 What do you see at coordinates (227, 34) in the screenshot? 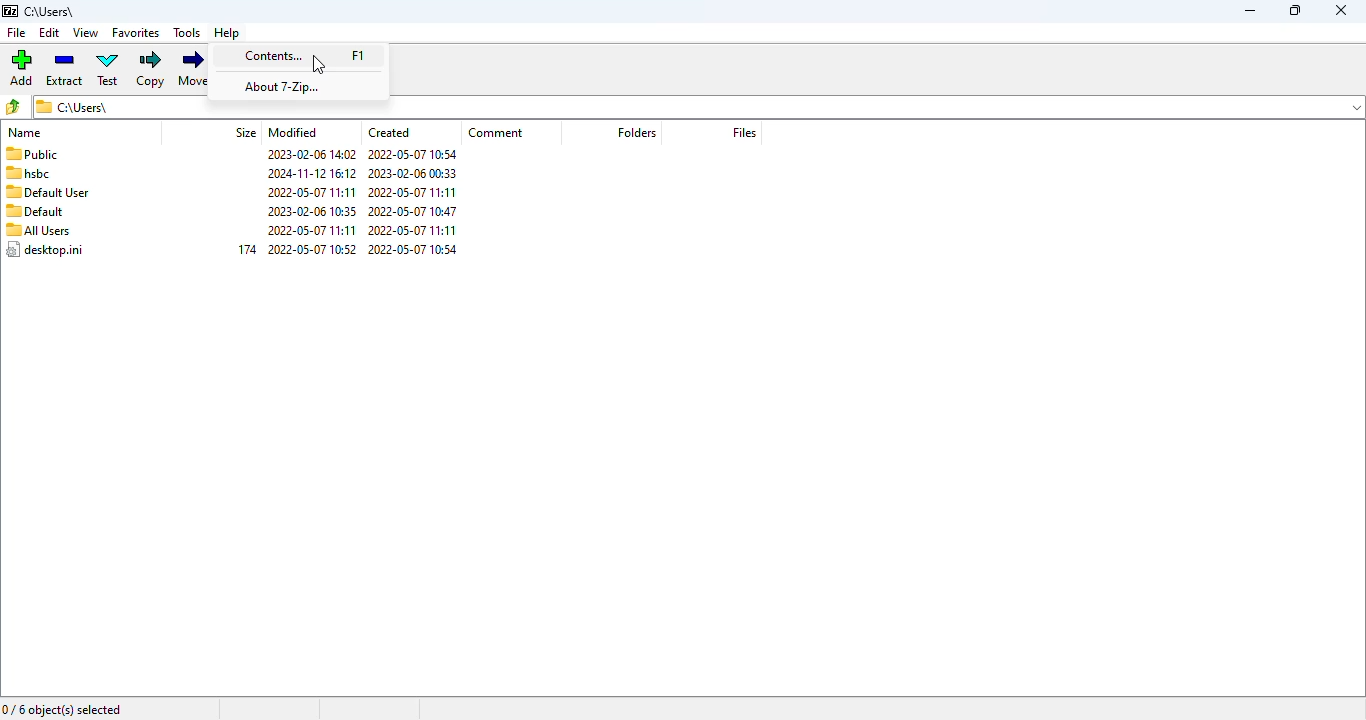
I see `help` at bounding box center [227, 34].